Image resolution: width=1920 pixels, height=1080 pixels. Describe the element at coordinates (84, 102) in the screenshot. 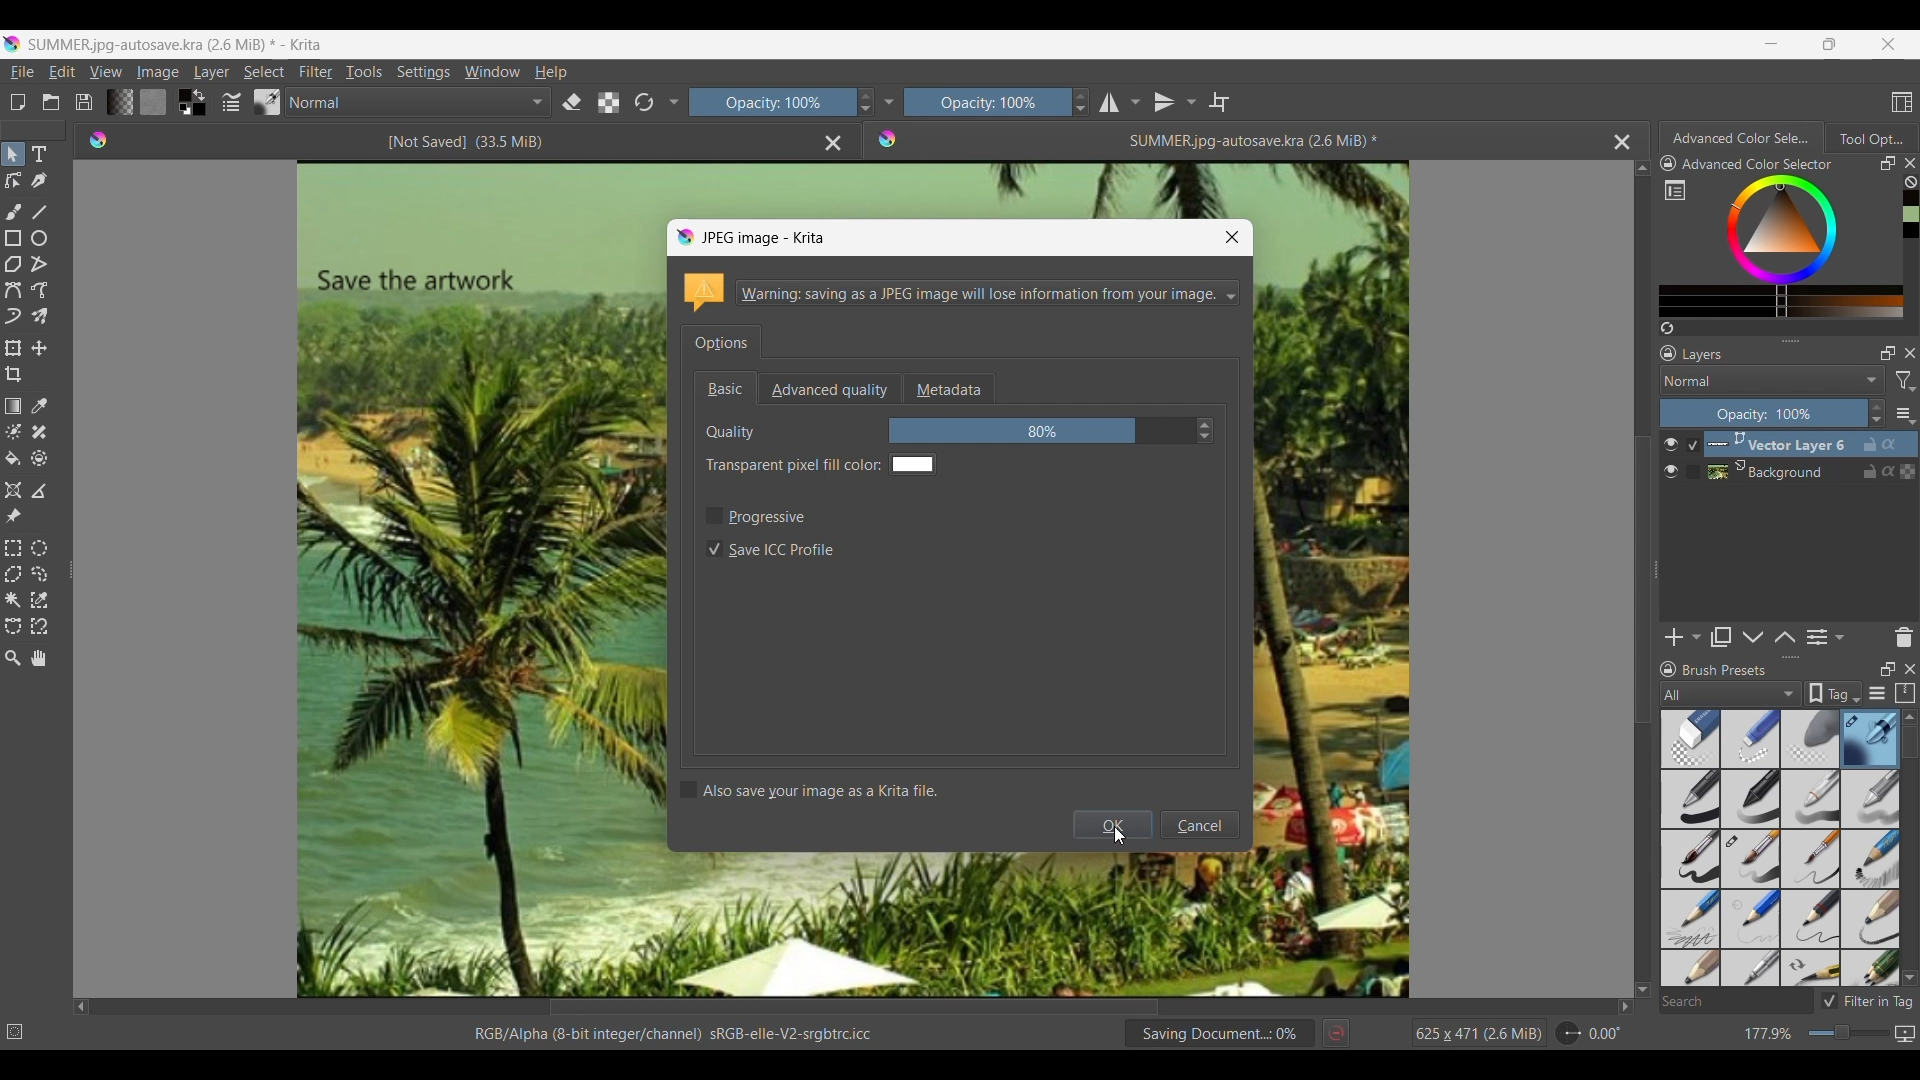

I see `Save` at that location.